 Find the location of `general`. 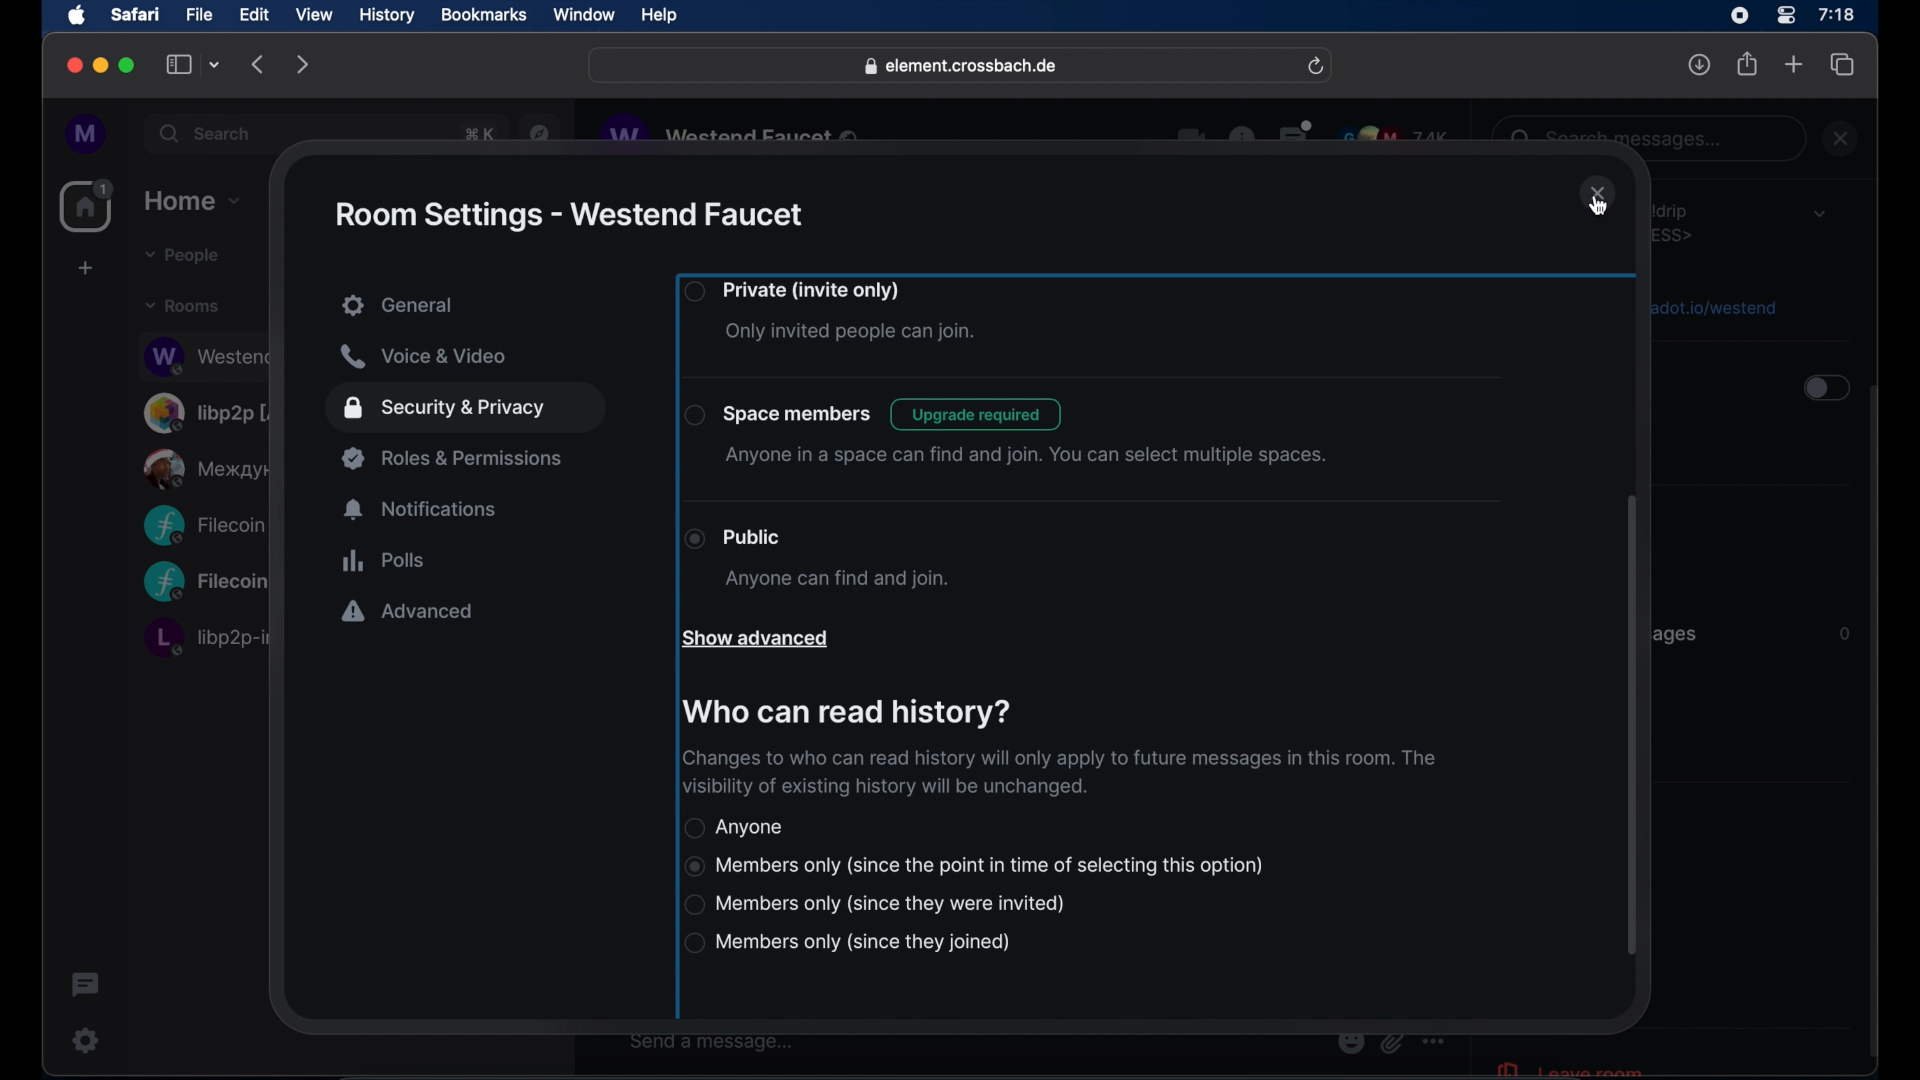

general is located at coordinates (468, 307).